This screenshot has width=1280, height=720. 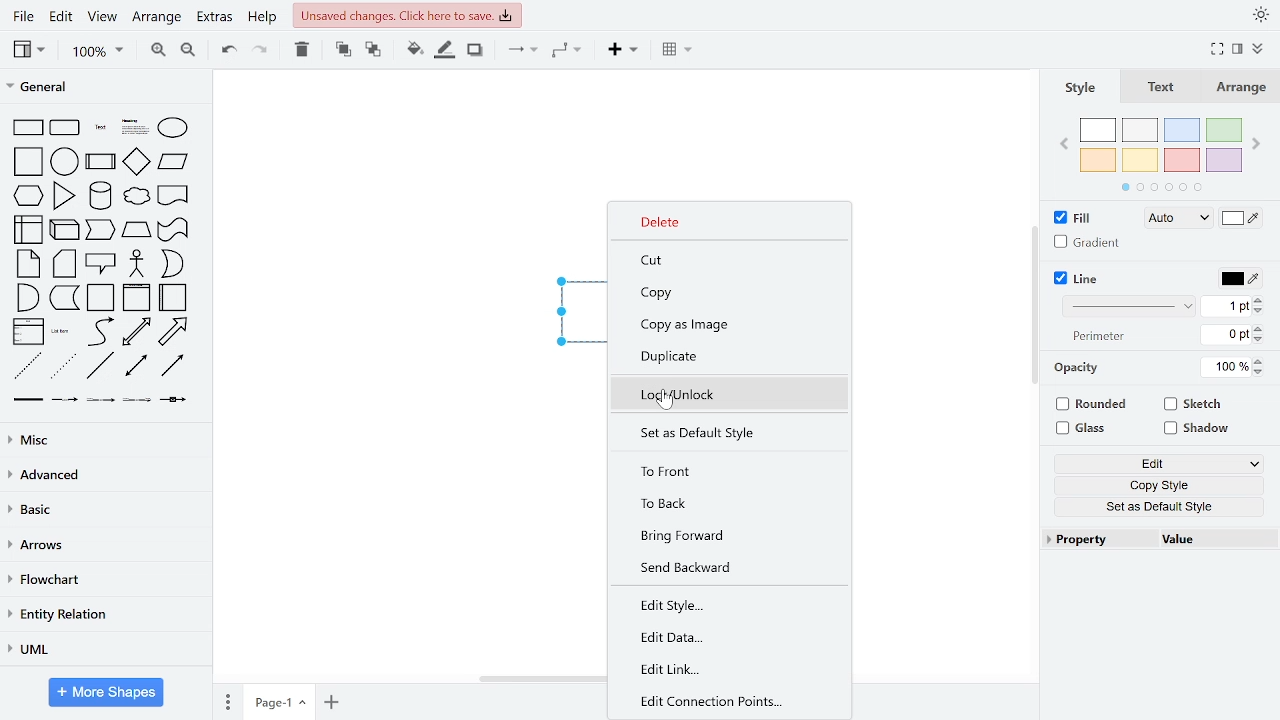 What do you see at coordinates (725, 293) in the screenshot?
I see `copy` at bounding box center [725, 293].